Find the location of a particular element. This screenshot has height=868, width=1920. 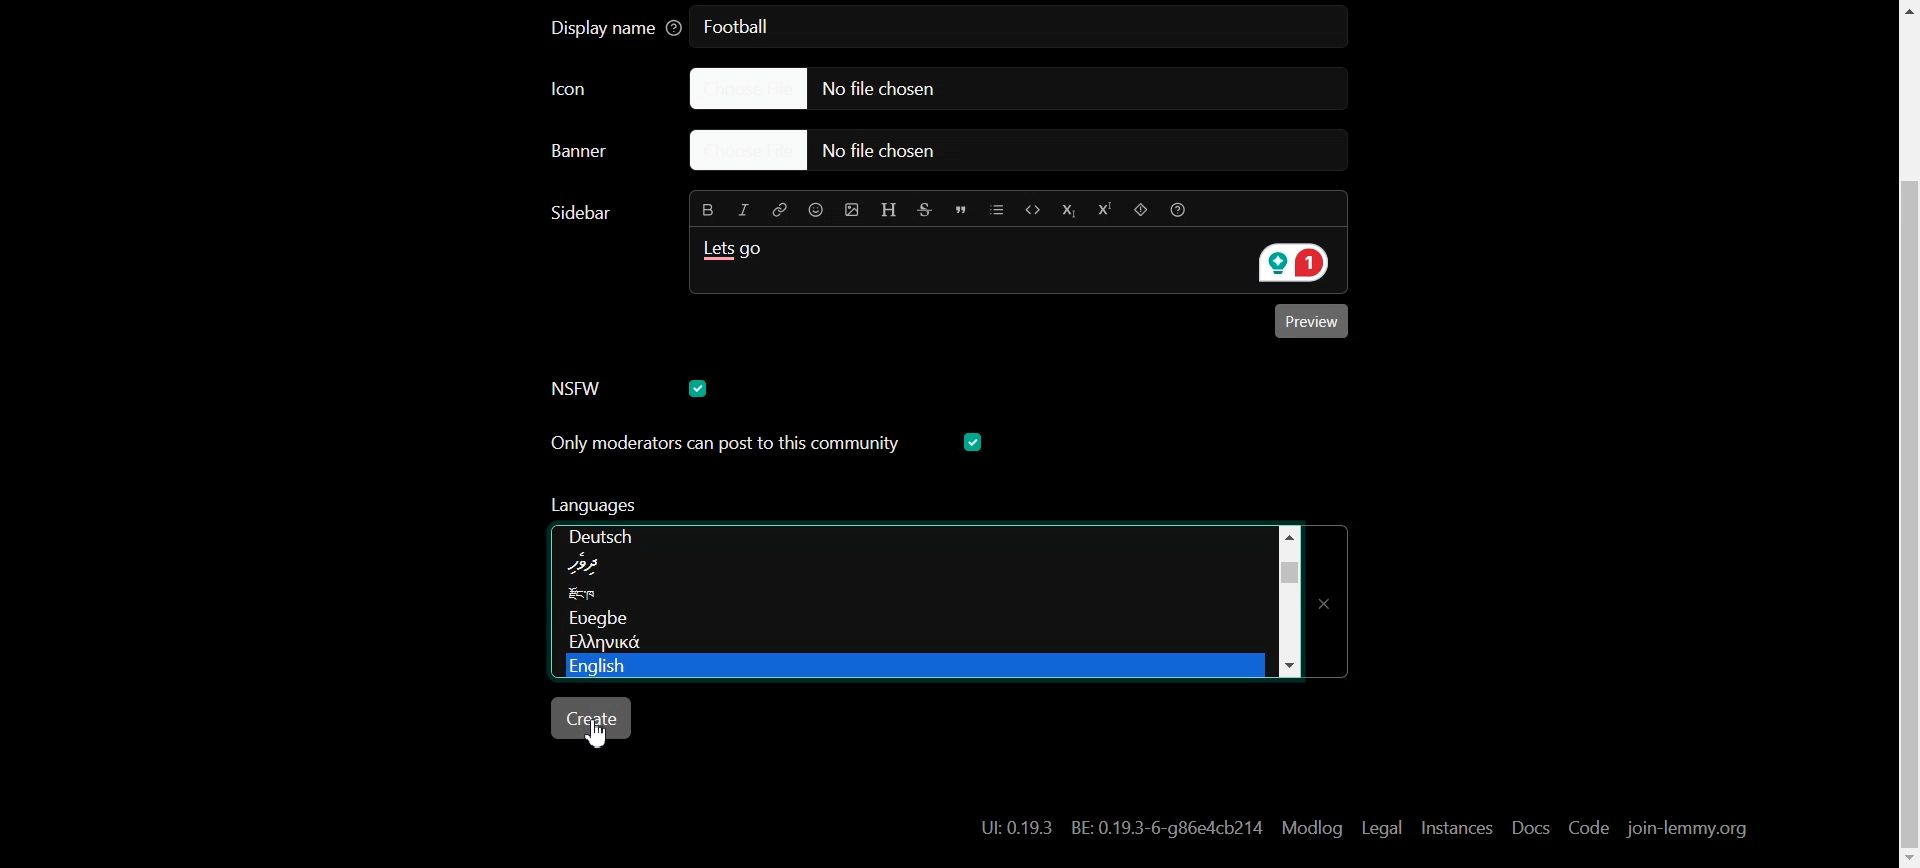

Text is located at coordinates (744, 28).